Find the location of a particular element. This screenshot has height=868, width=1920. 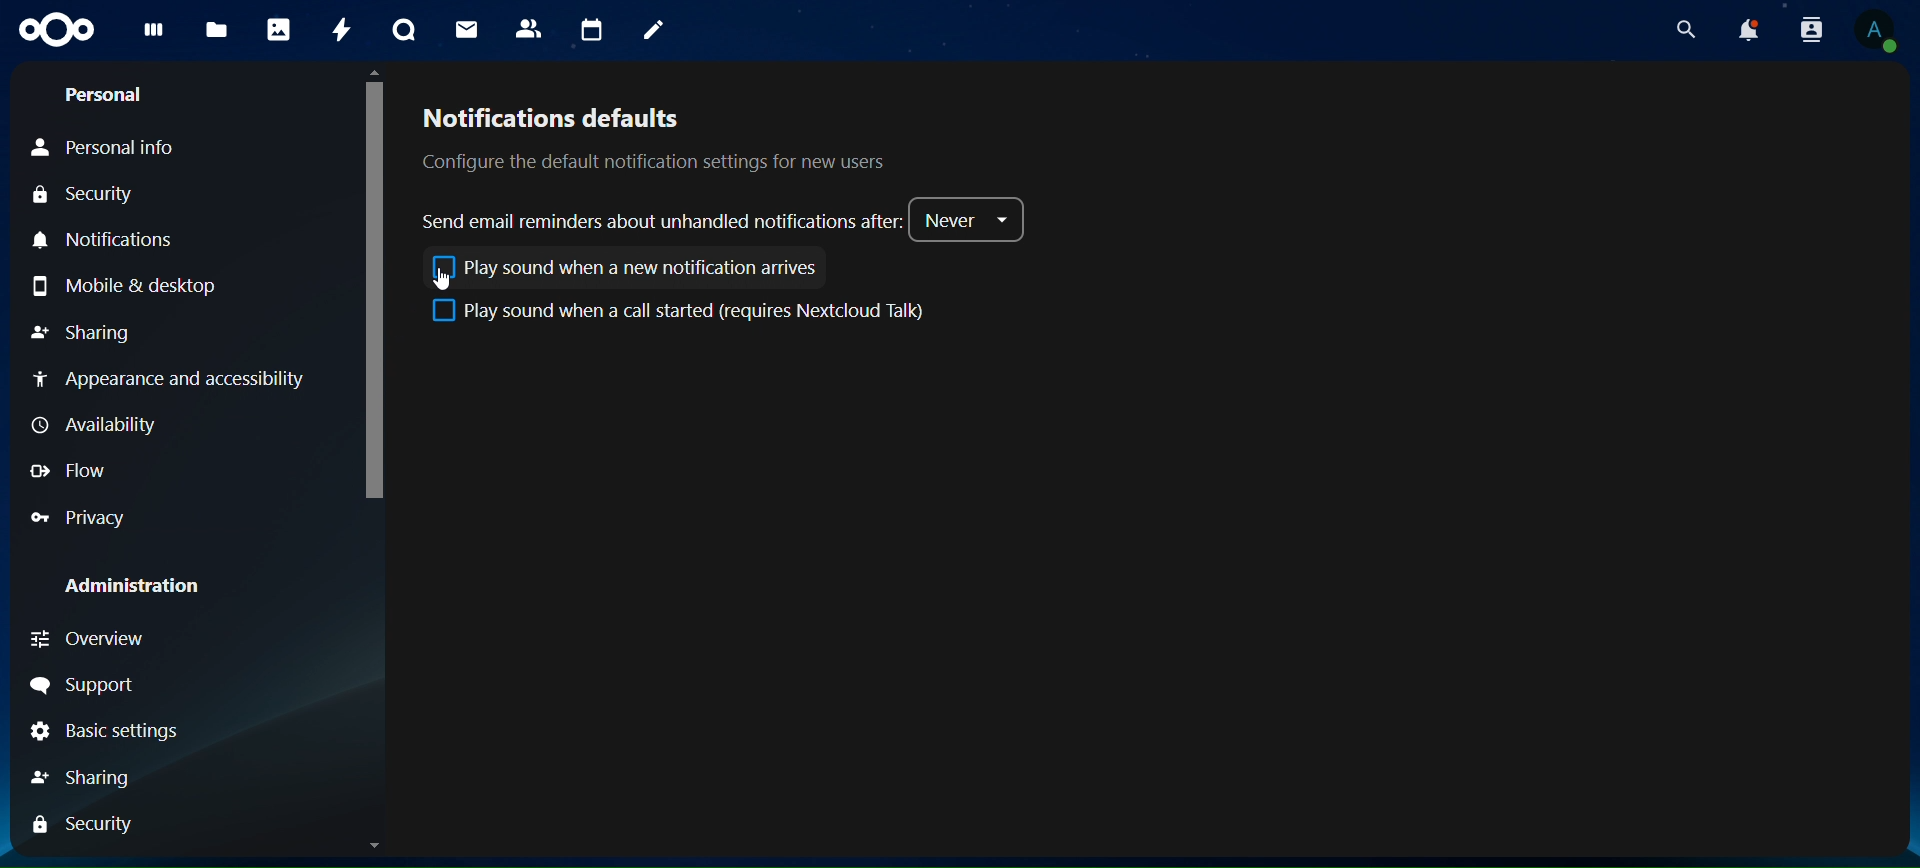

activity is located at coordinates (337, 29).